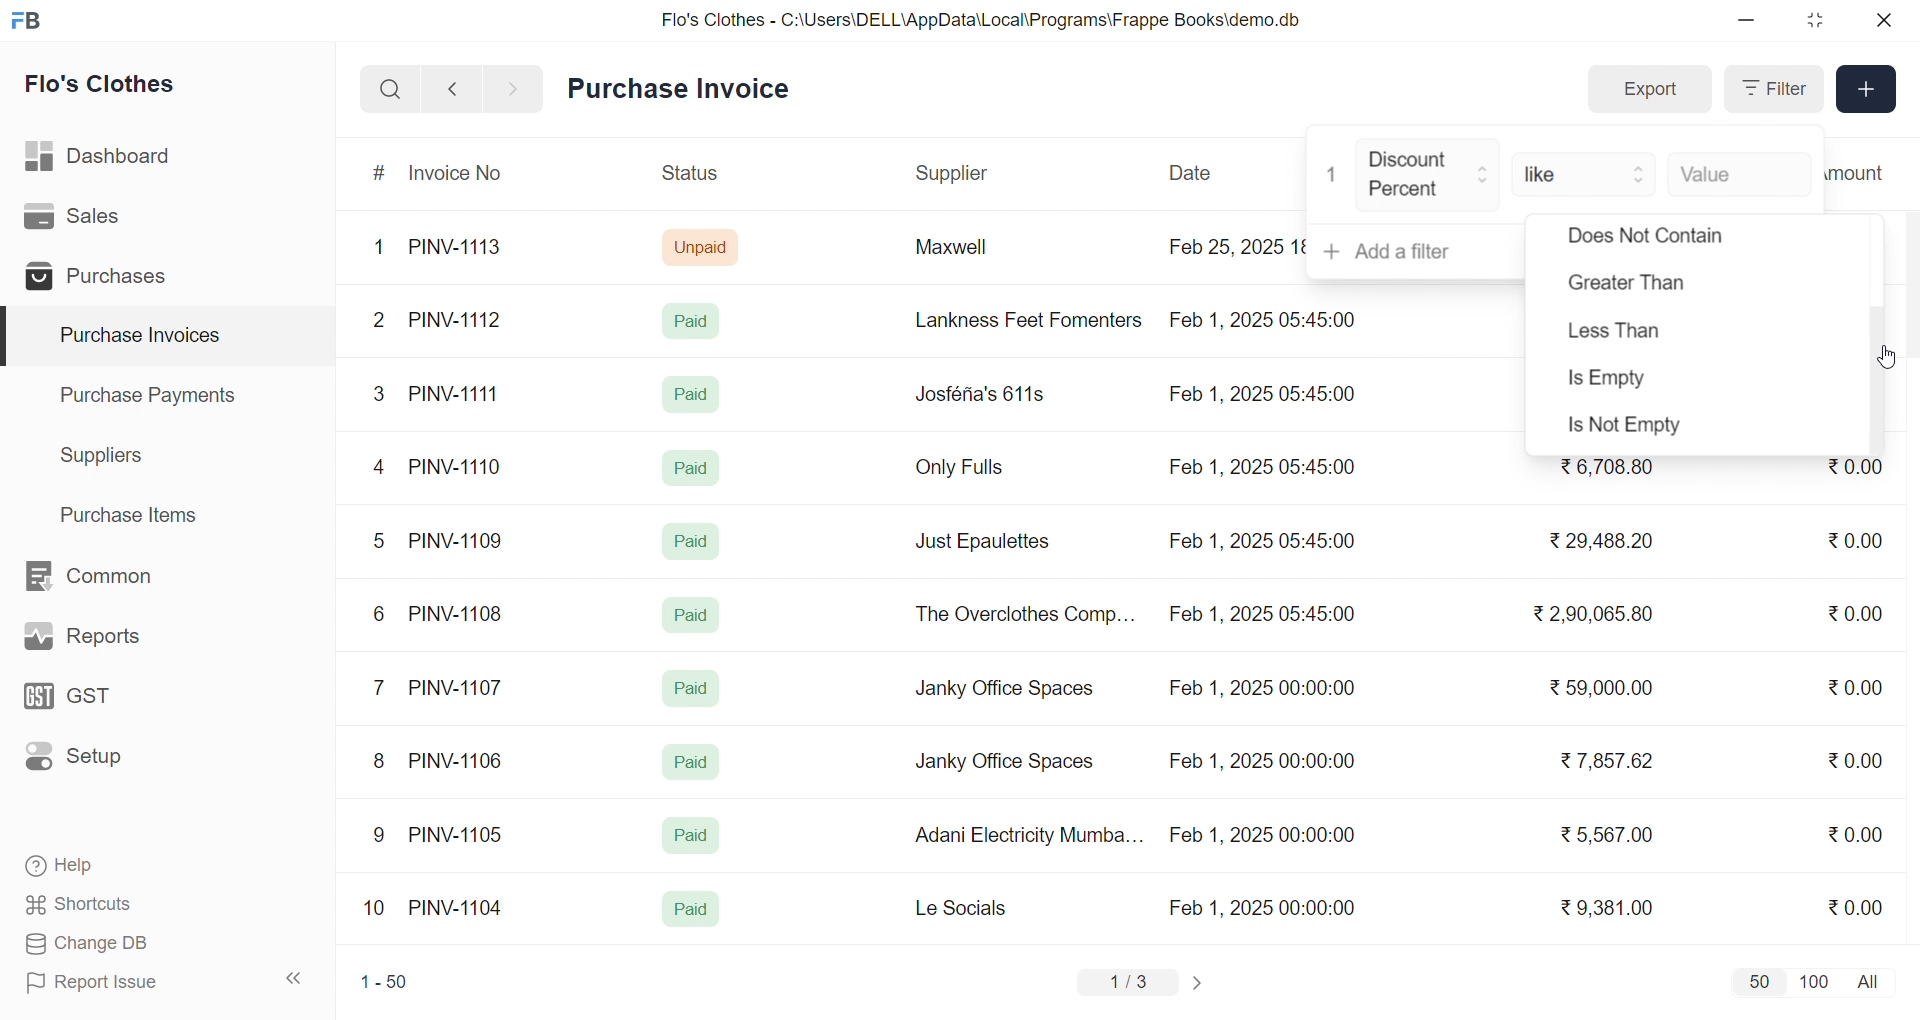 Image resolution: width=1920 pixels, height=1020 pixels. I want to click on navigate backward, so click(452, 88).